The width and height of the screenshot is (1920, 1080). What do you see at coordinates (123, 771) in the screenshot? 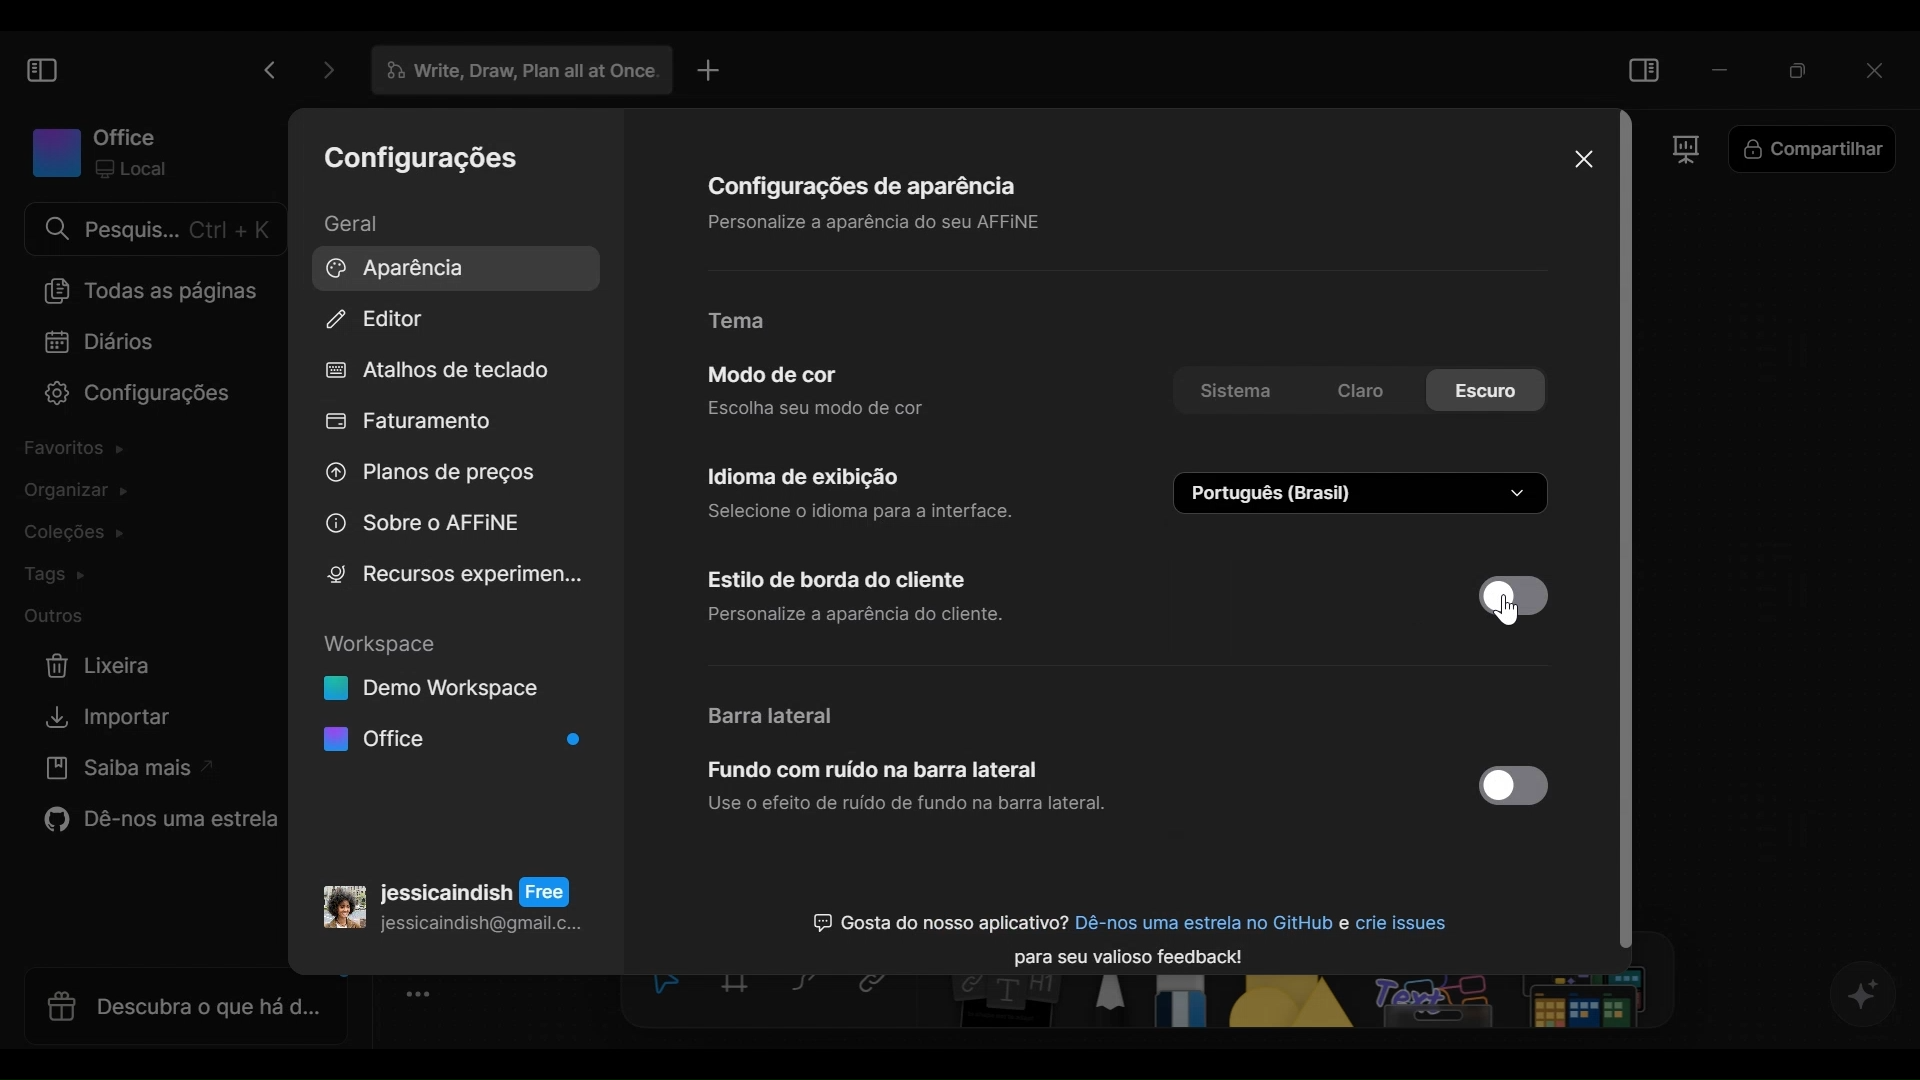
I see `Learn more` at bounding box center [123, 771].